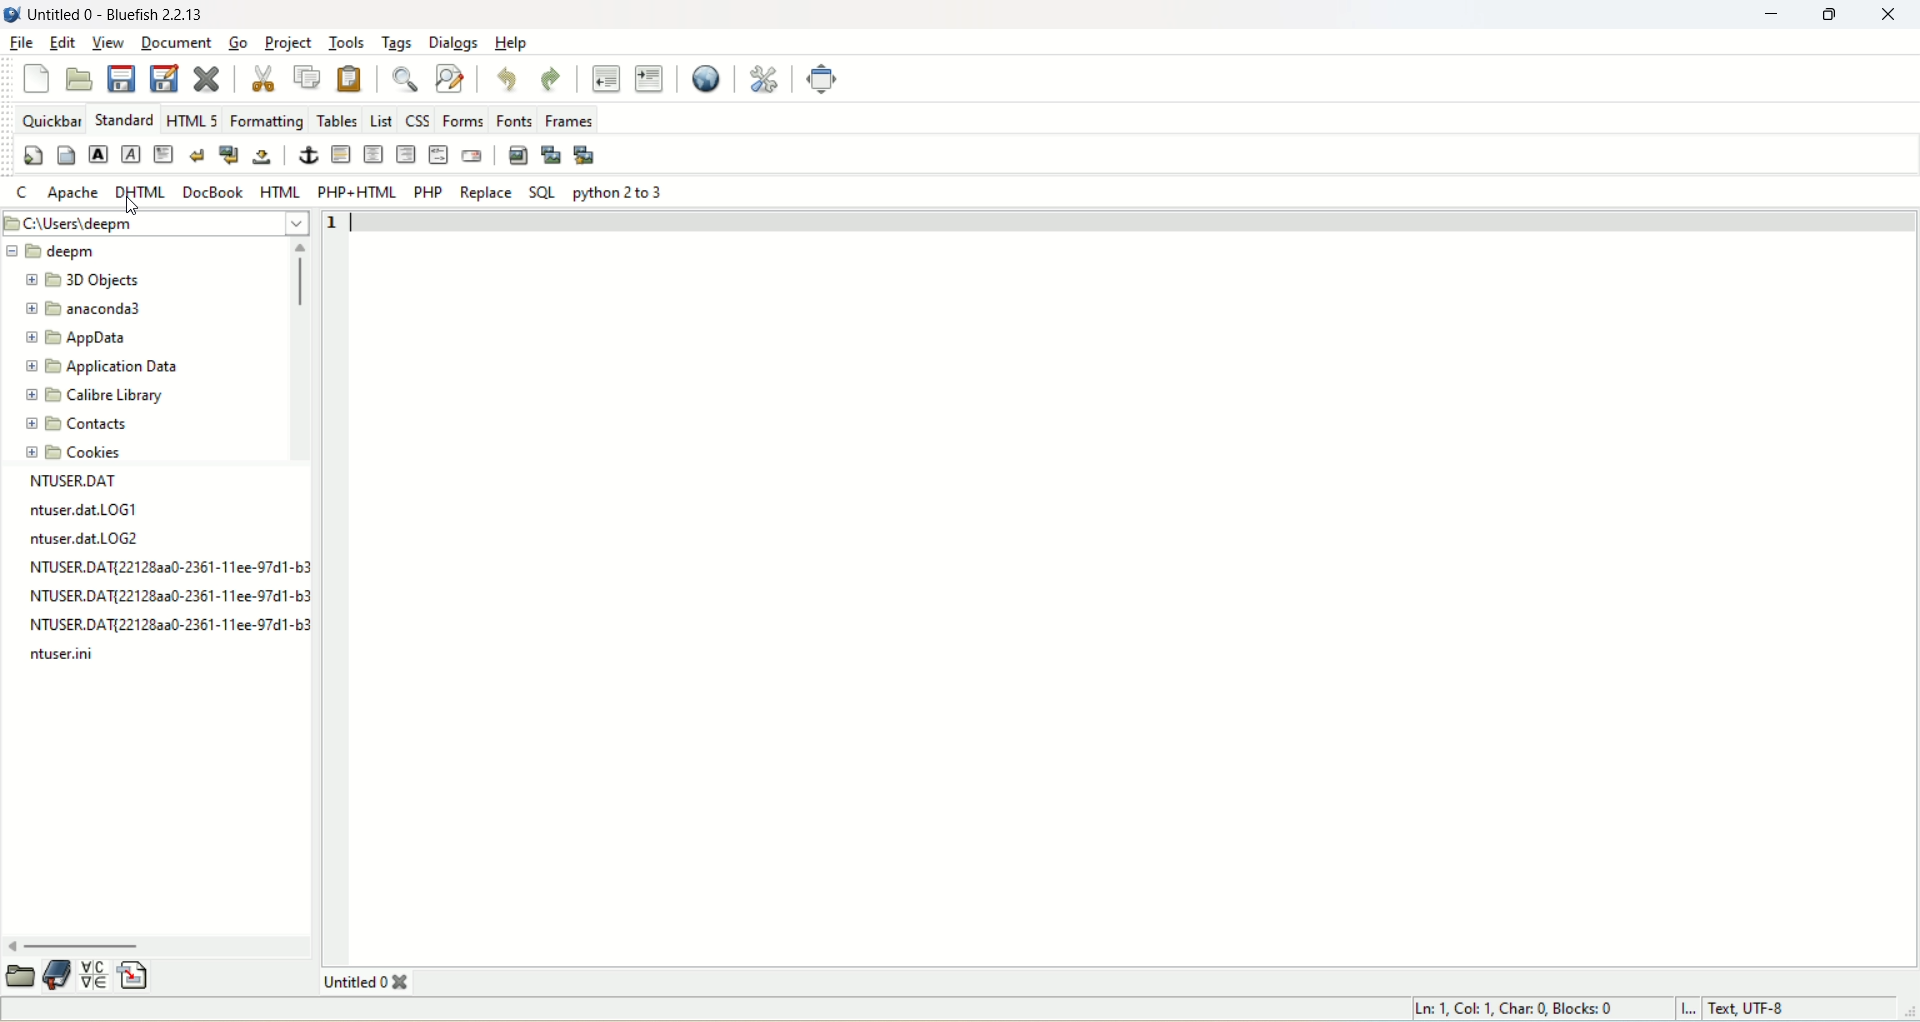 Image resolution: width=1920 pixels, height=1022 pixels. Describe the element at coordinates (49, 253) in the screenshot. I see `deepm` at that location.